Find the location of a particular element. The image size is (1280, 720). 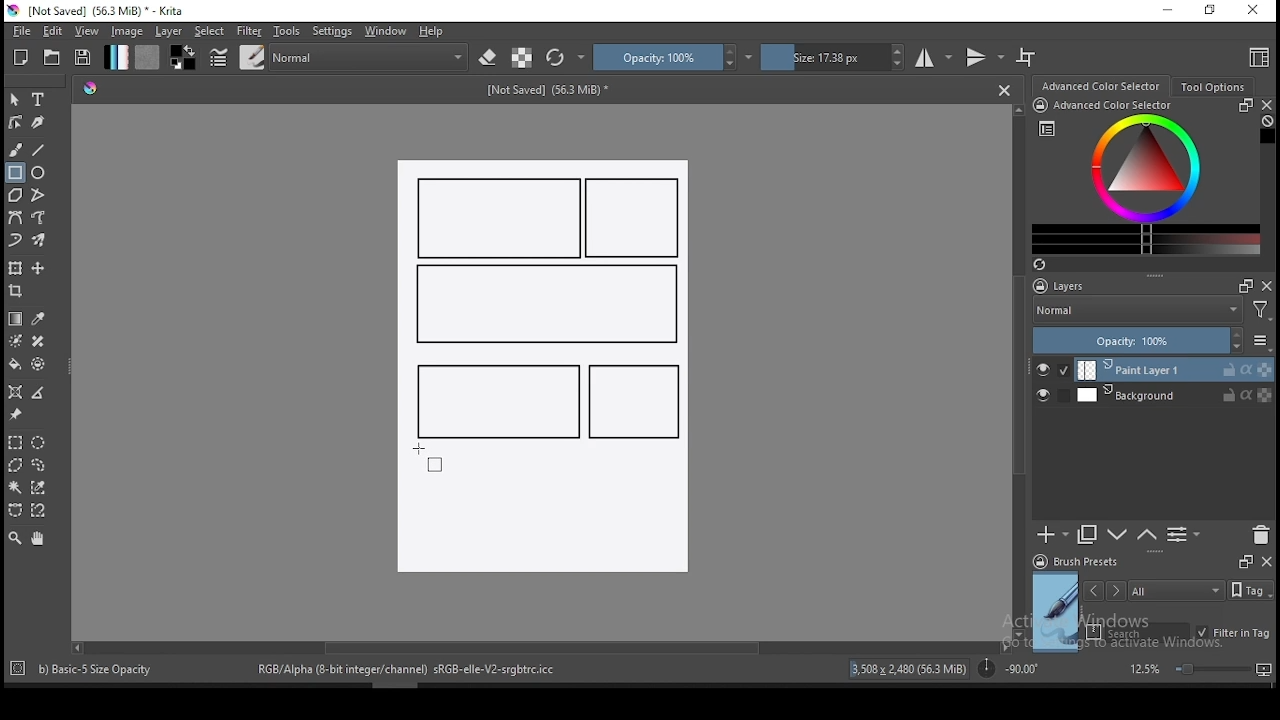

preview is located at coordinates (1056, 612).